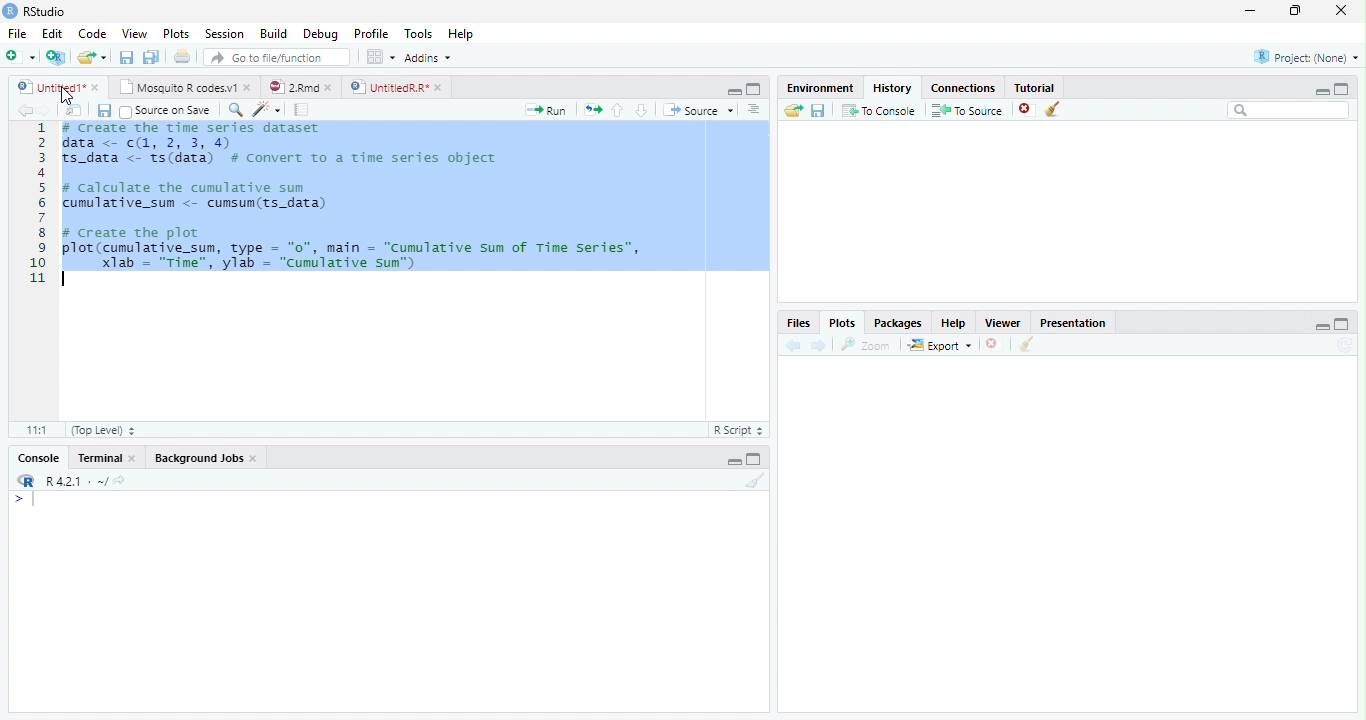 The width and height of the screenshot is (1366, 720). I want to click on Back, so click(791, 346).